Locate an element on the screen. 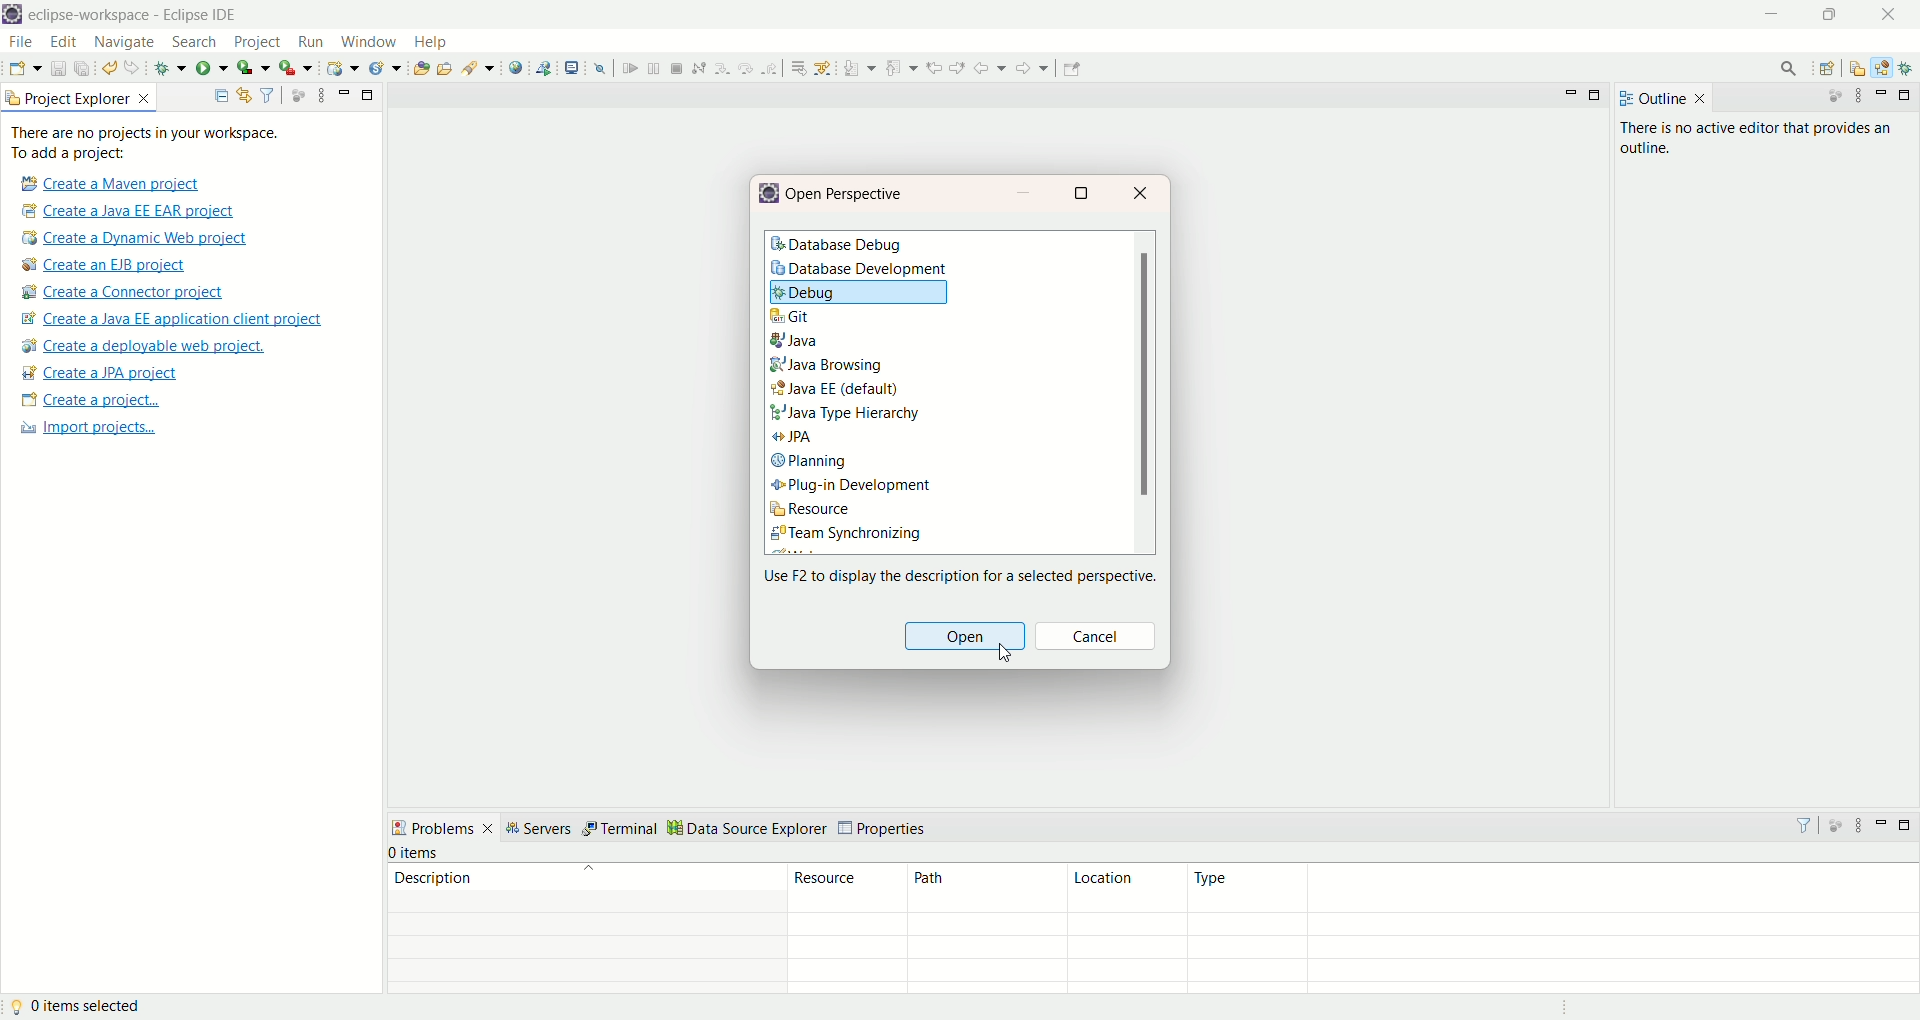 The width and height of the screenshot is (1920, 1020). maximize is located at coordinates (1908, 827).